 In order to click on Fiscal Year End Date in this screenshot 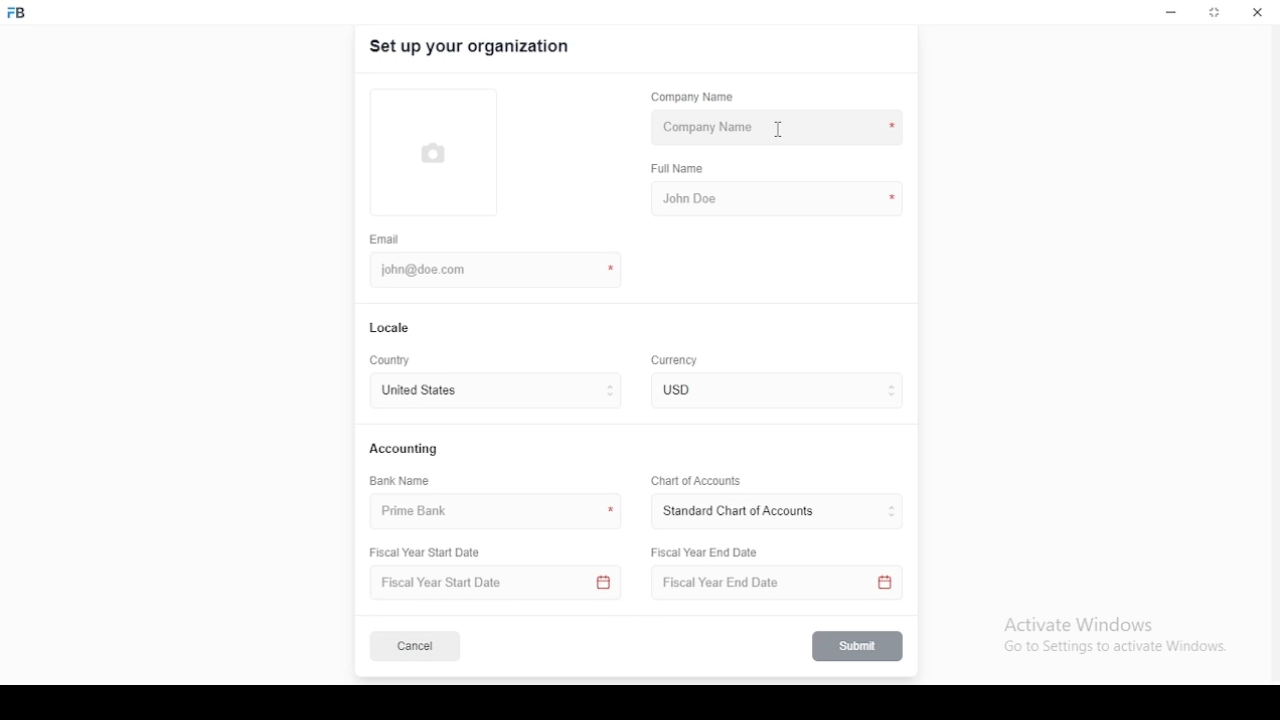, I will do `click(706, 552)`.